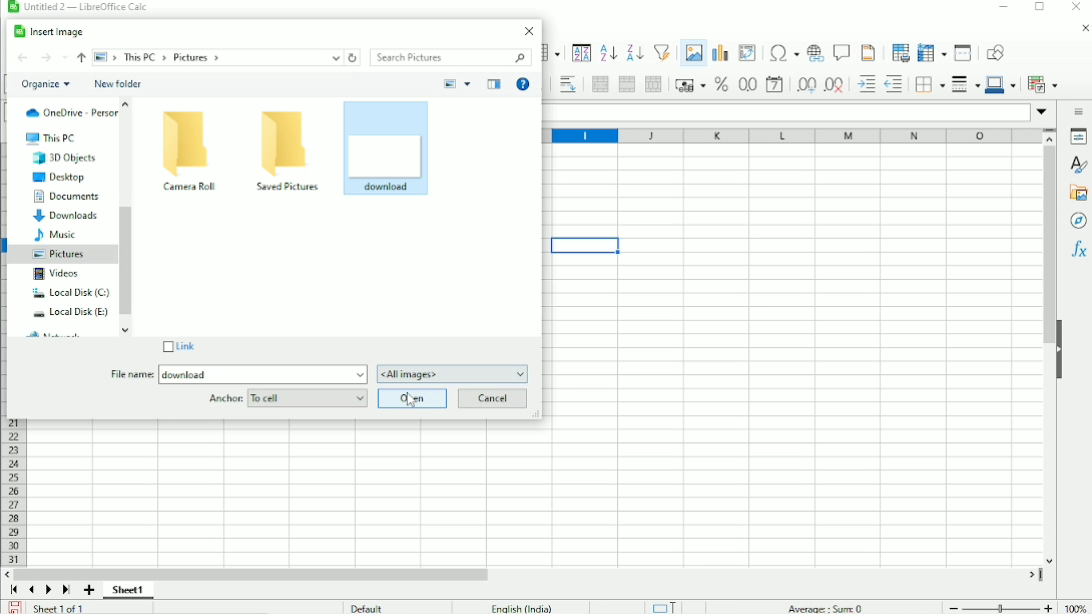 This screenshot has height=614, width=1092. What do you see at coordinates (774, 85) in the screenshot?
I see `Format as date` at bounding box center [774, 85].